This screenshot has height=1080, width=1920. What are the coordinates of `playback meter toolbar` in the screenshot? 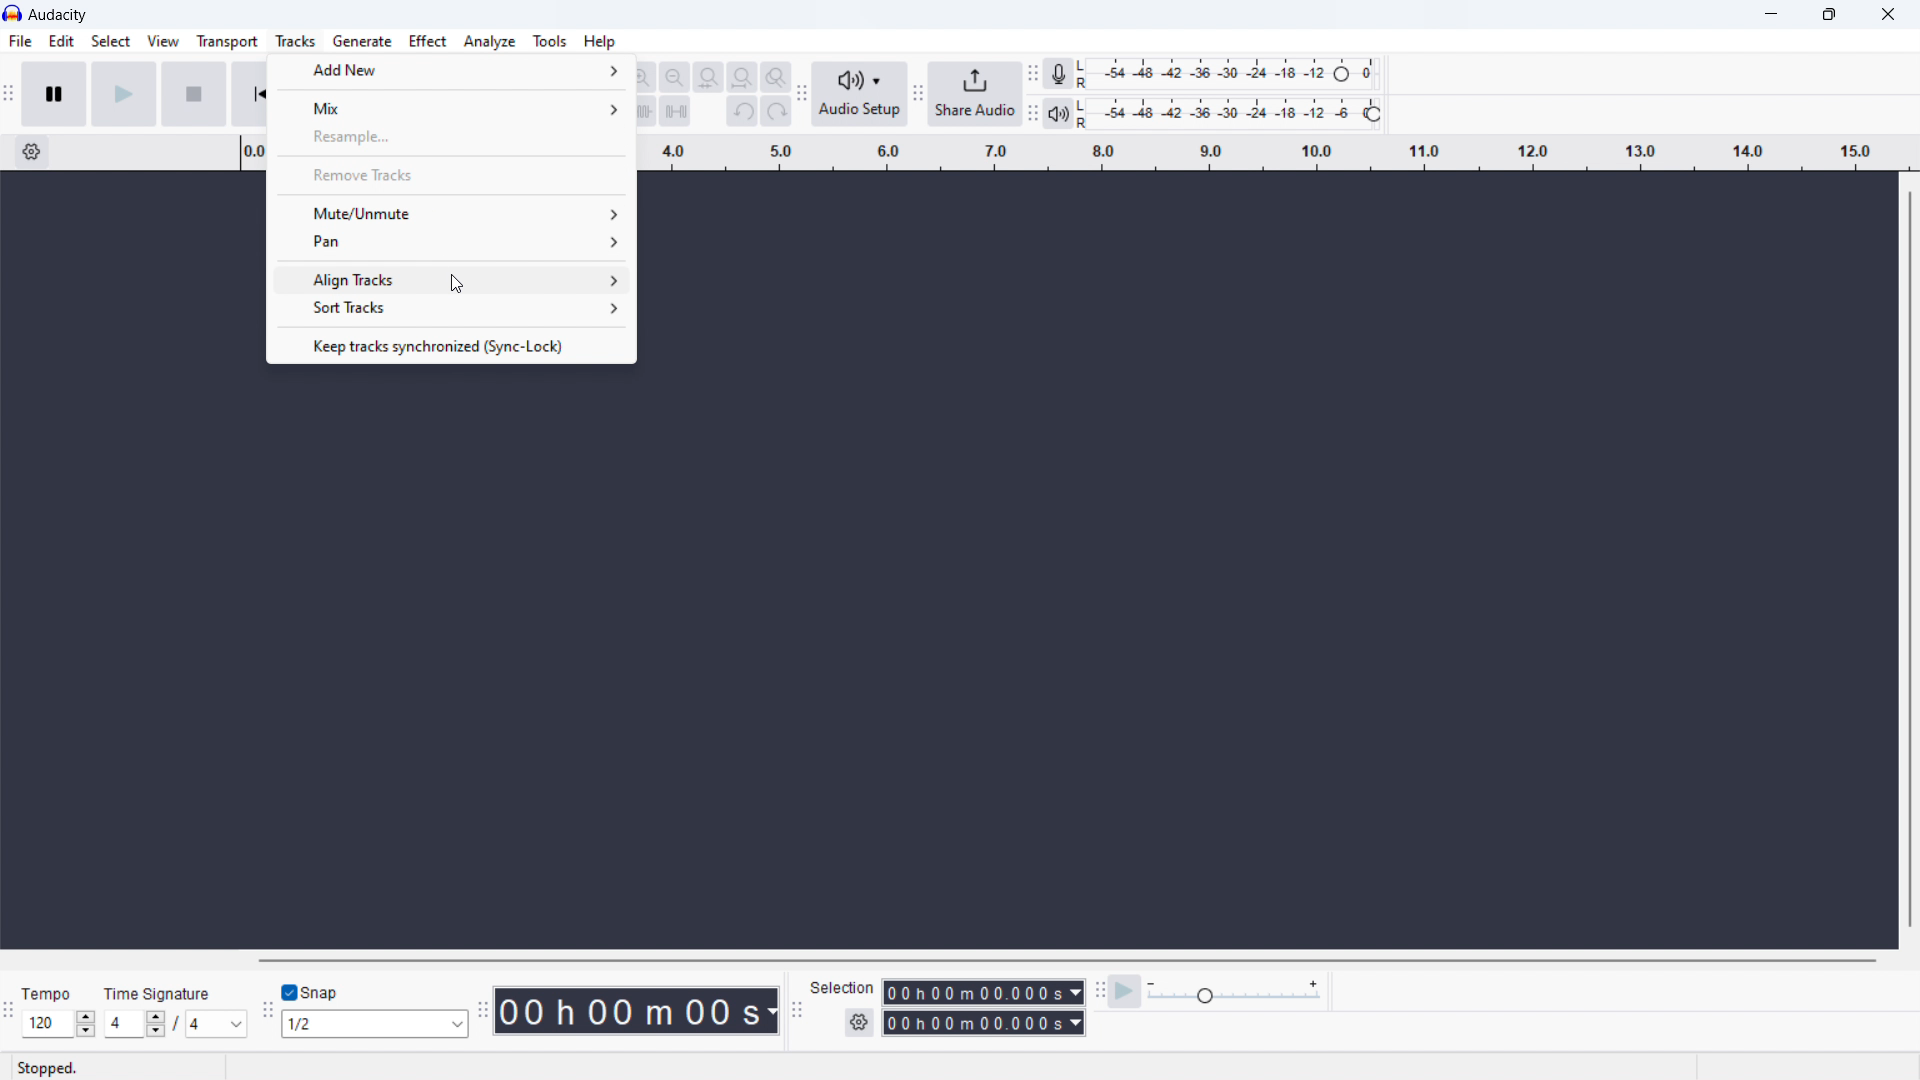 It's located at (1033, 114).